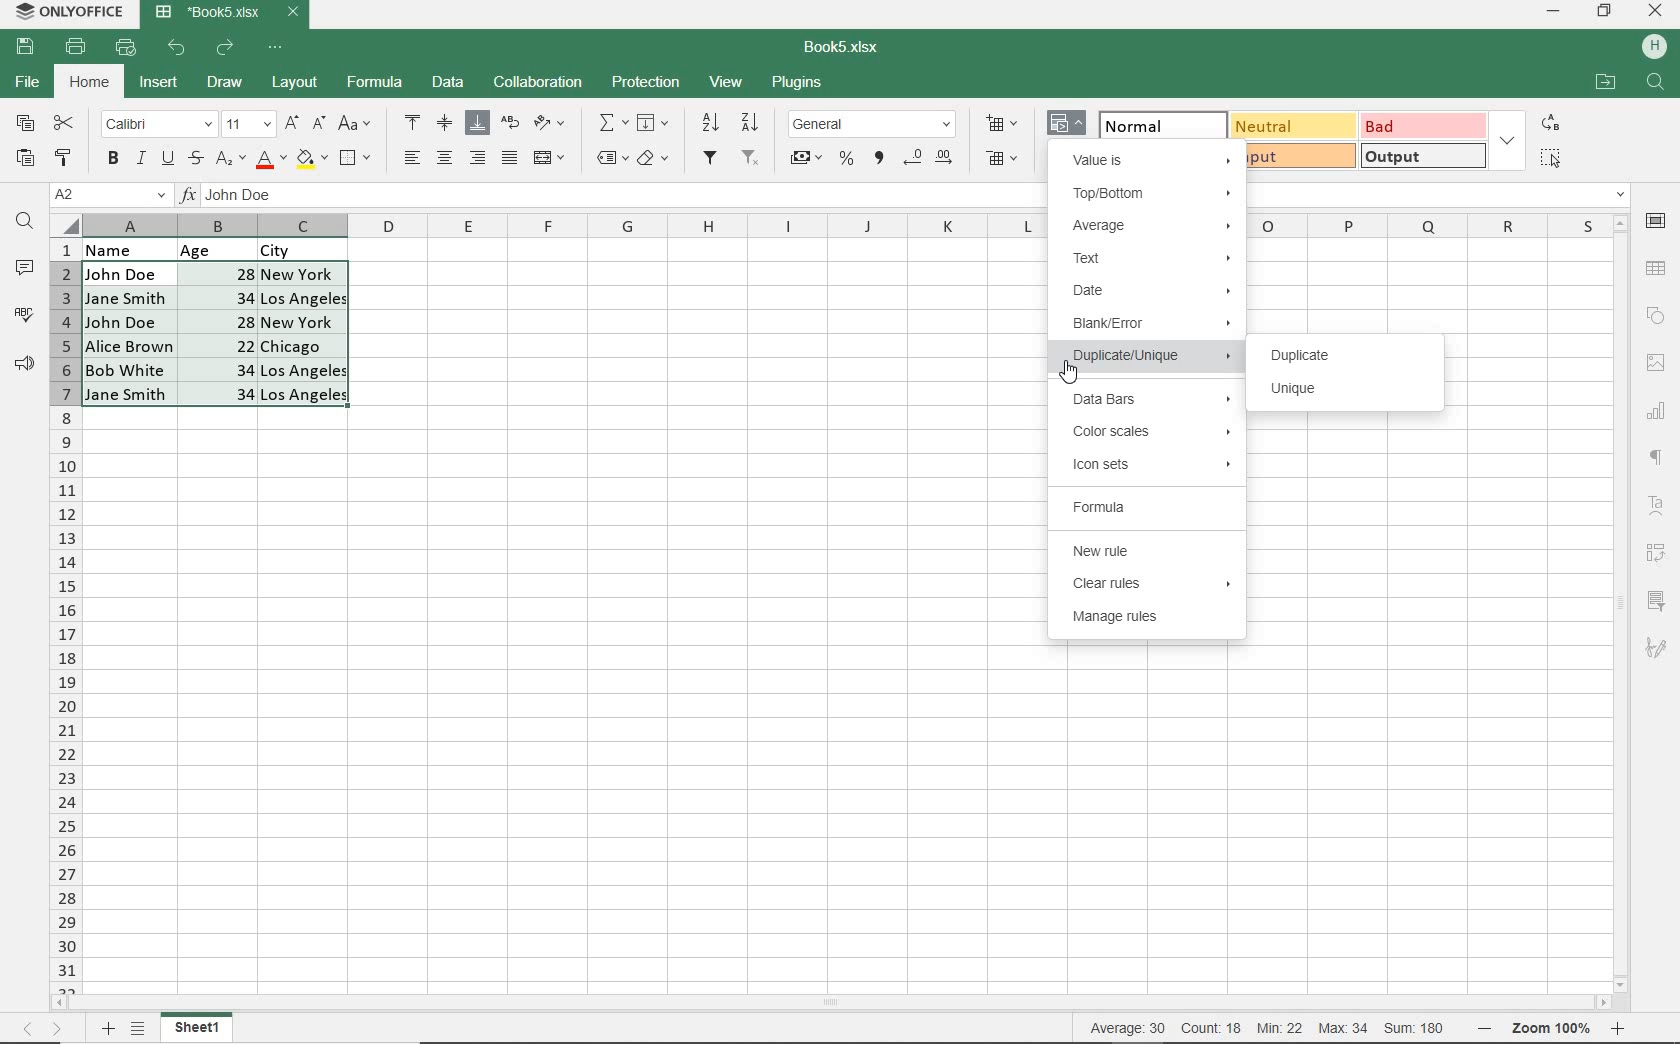  Describe the element at coordinates (28, 268) in the screenshot. I see `COMMENTS` at that location.